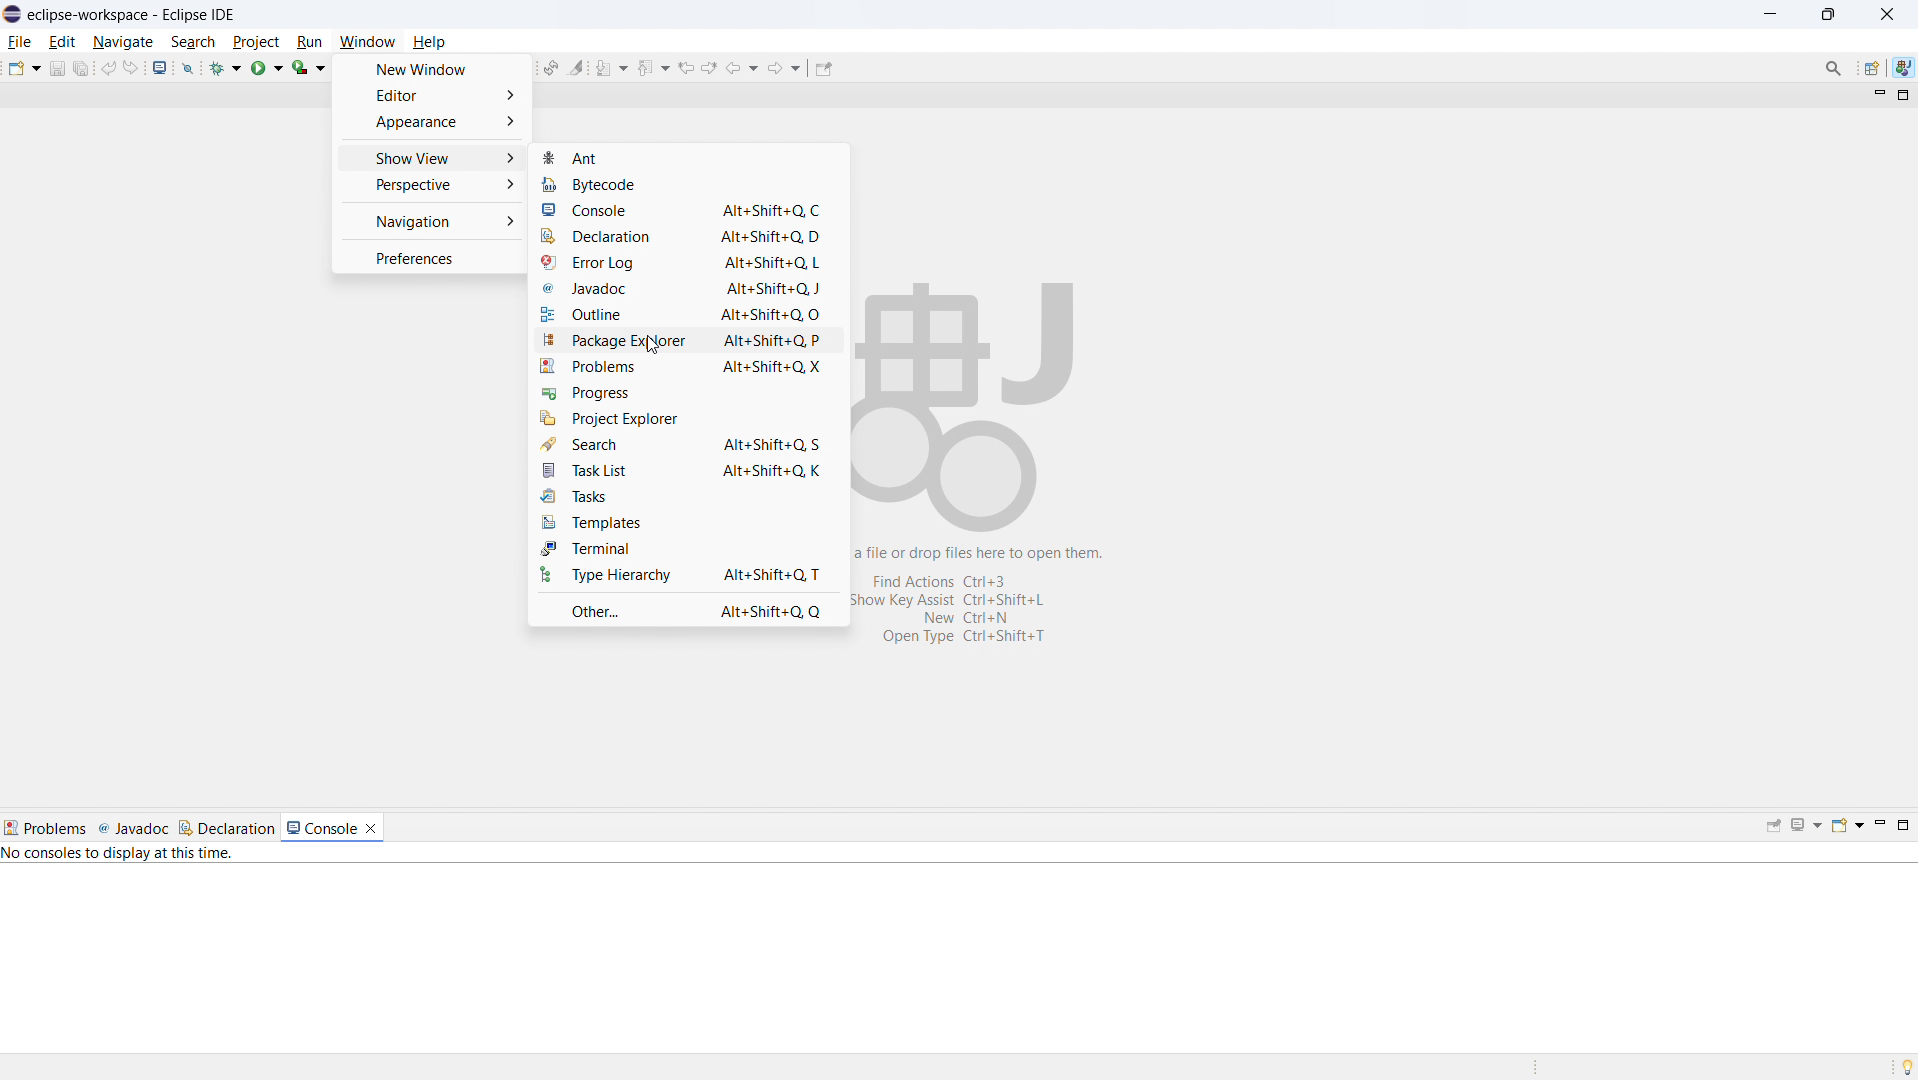 This screenshot has width=1918, height=1080. I want to click on preferences, so click(432, 257).